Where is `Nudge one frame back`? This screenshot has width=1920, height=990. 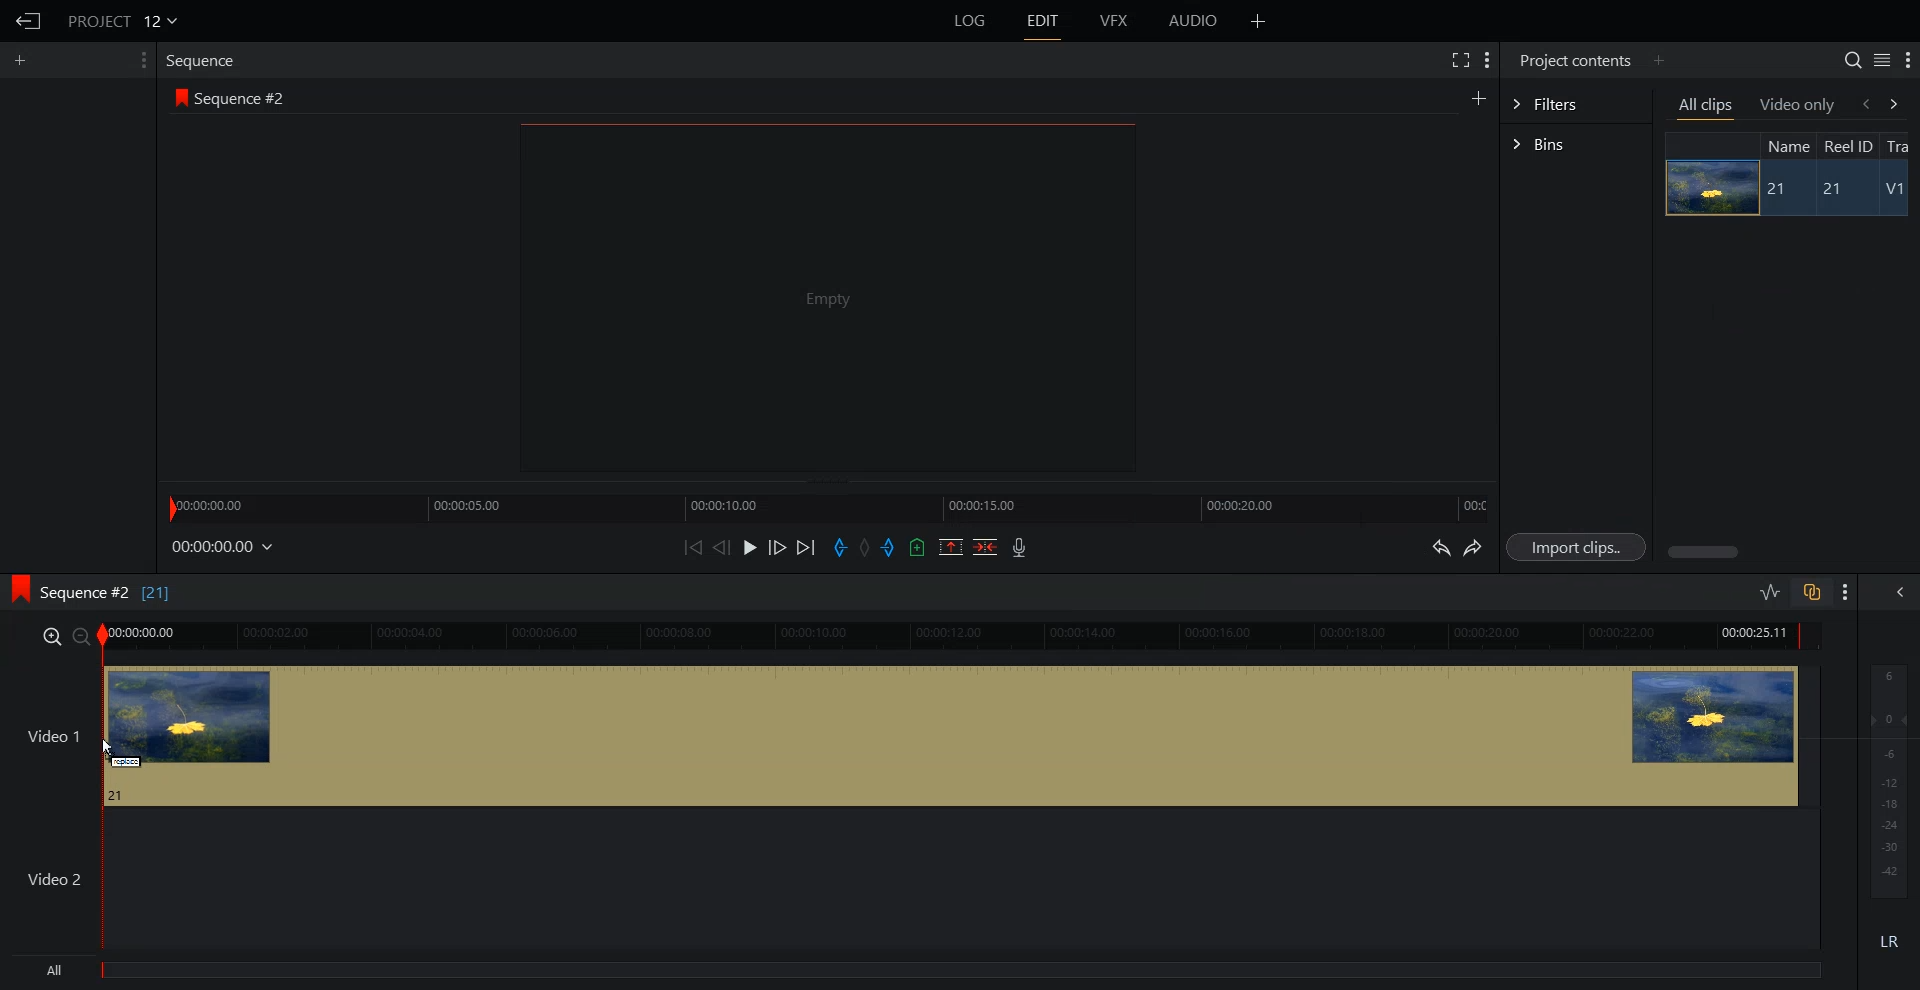 Nudge one frame back is located at coordinates (722, 547).